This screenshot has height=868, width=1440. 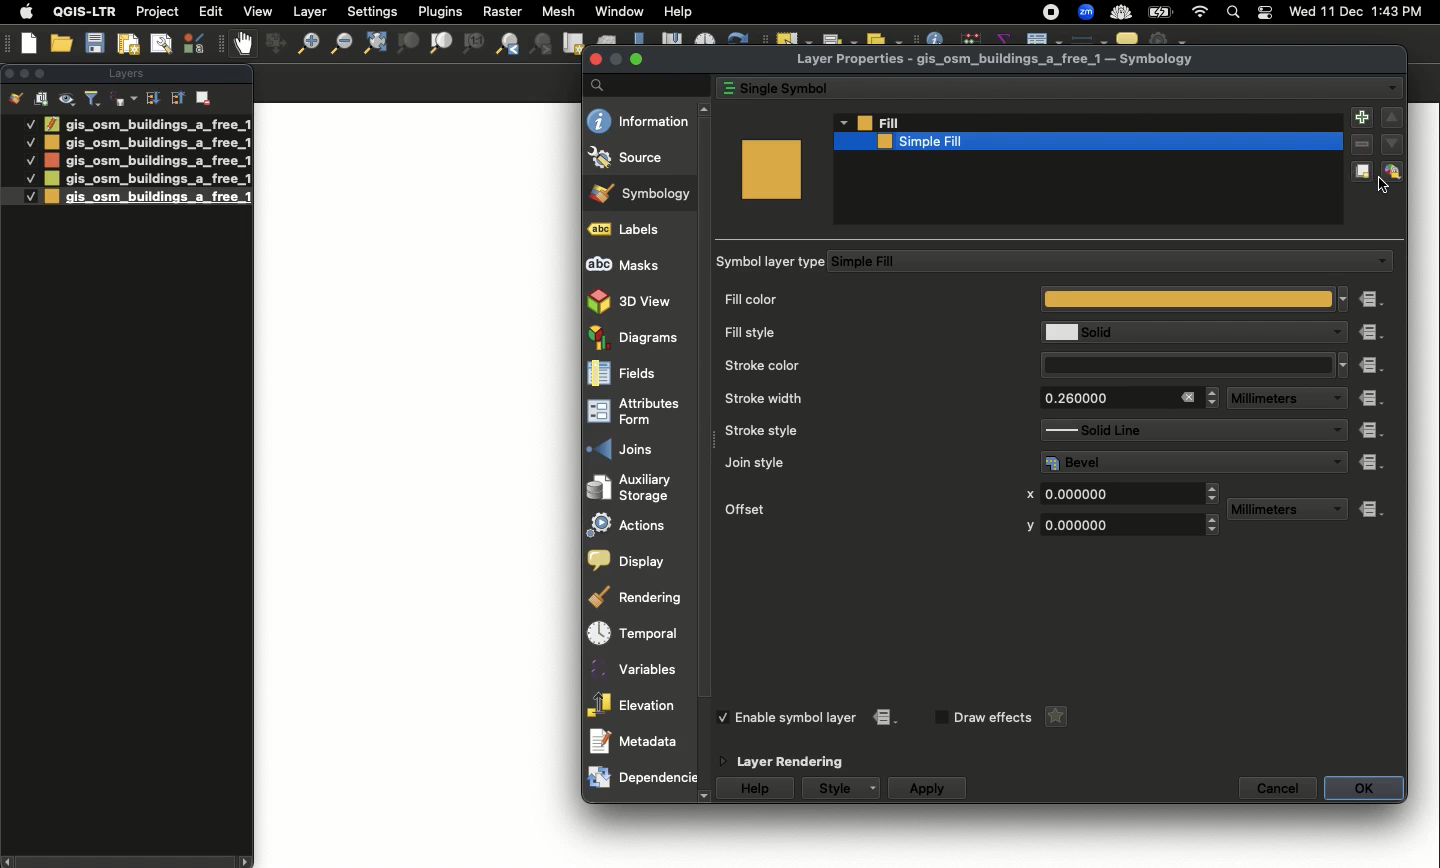 What do you see at coordinates (1180, 462) in the screenshot?
I see `Bevel` at bounding box center [1180, 462].